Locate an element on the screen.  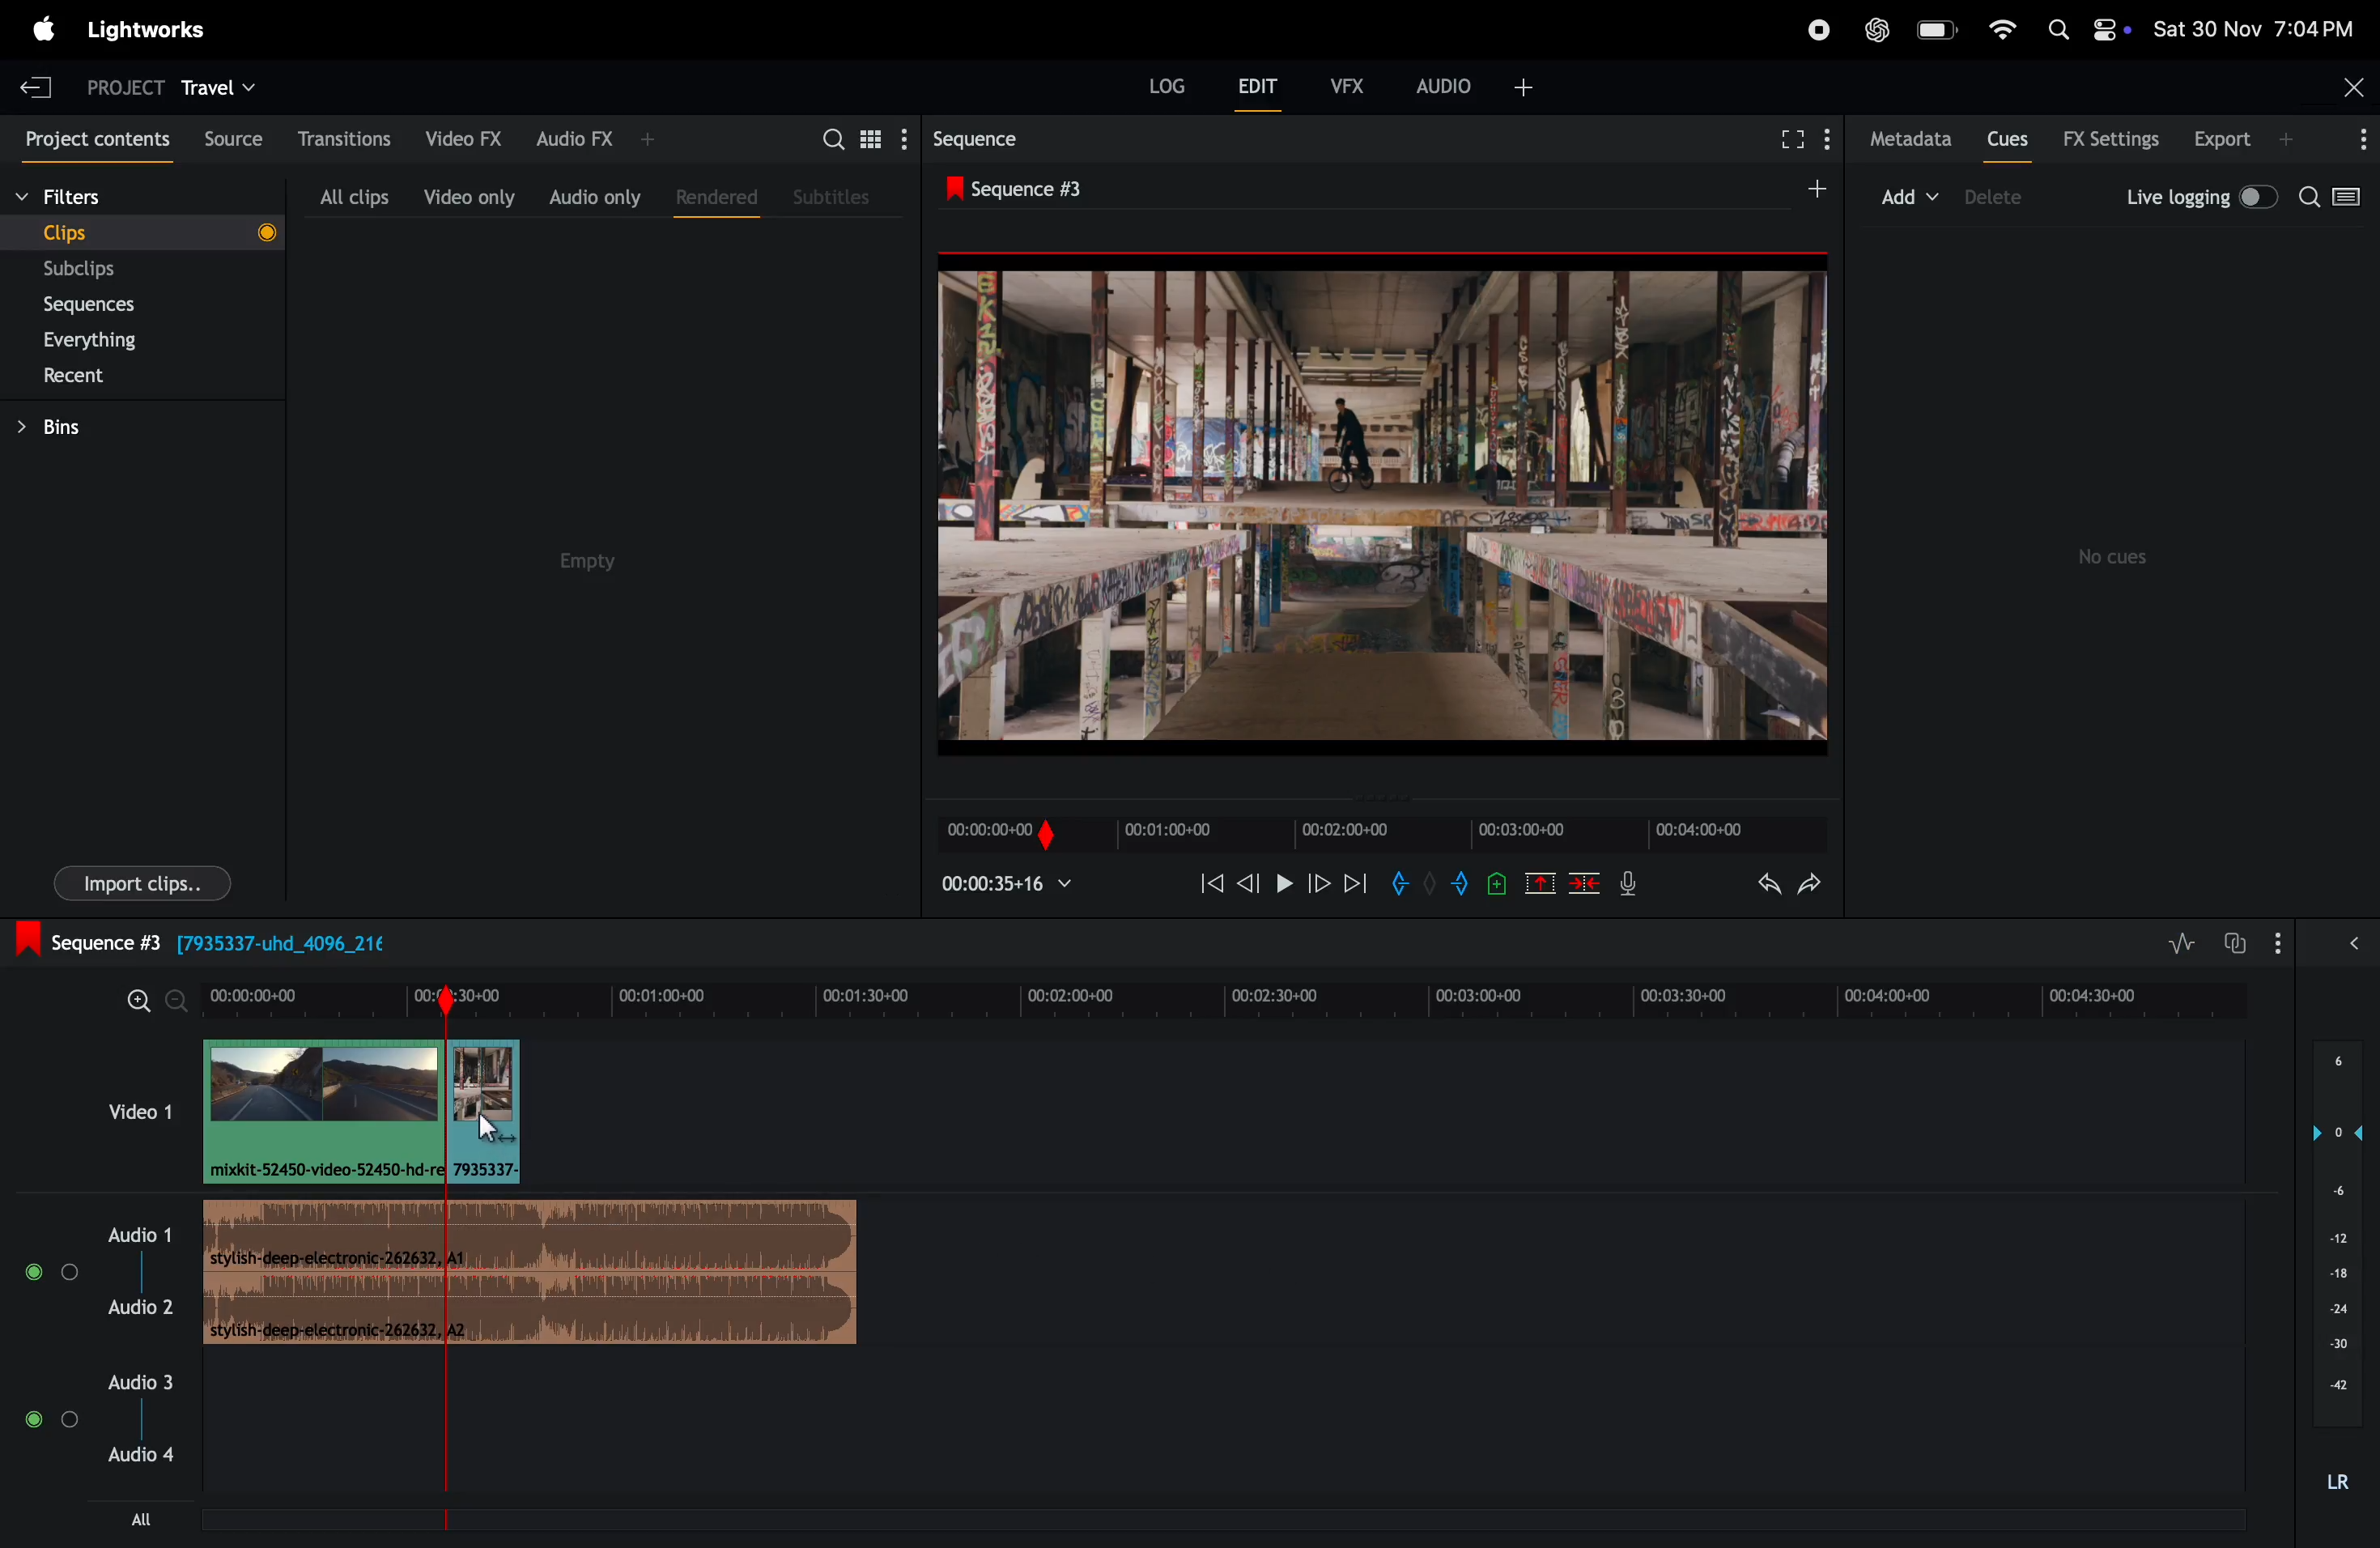
00:00:35+16 (playback time) is located at coordinates (1015, 886).